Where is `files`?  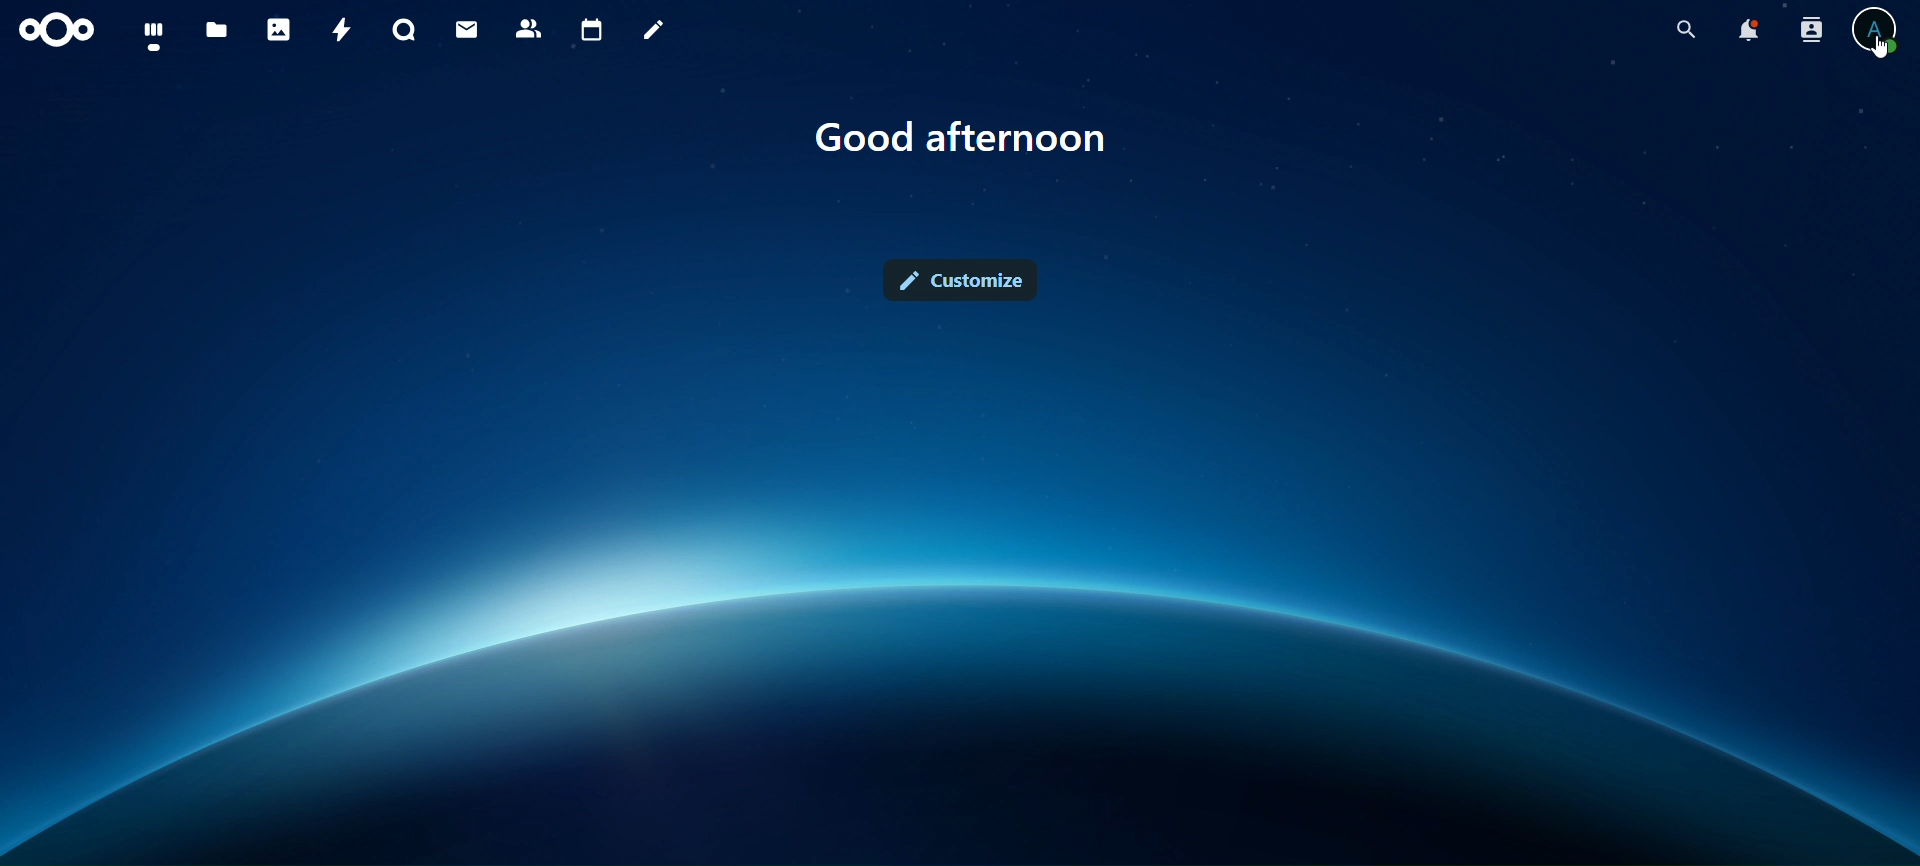 files is located at coordinates (215, 31).